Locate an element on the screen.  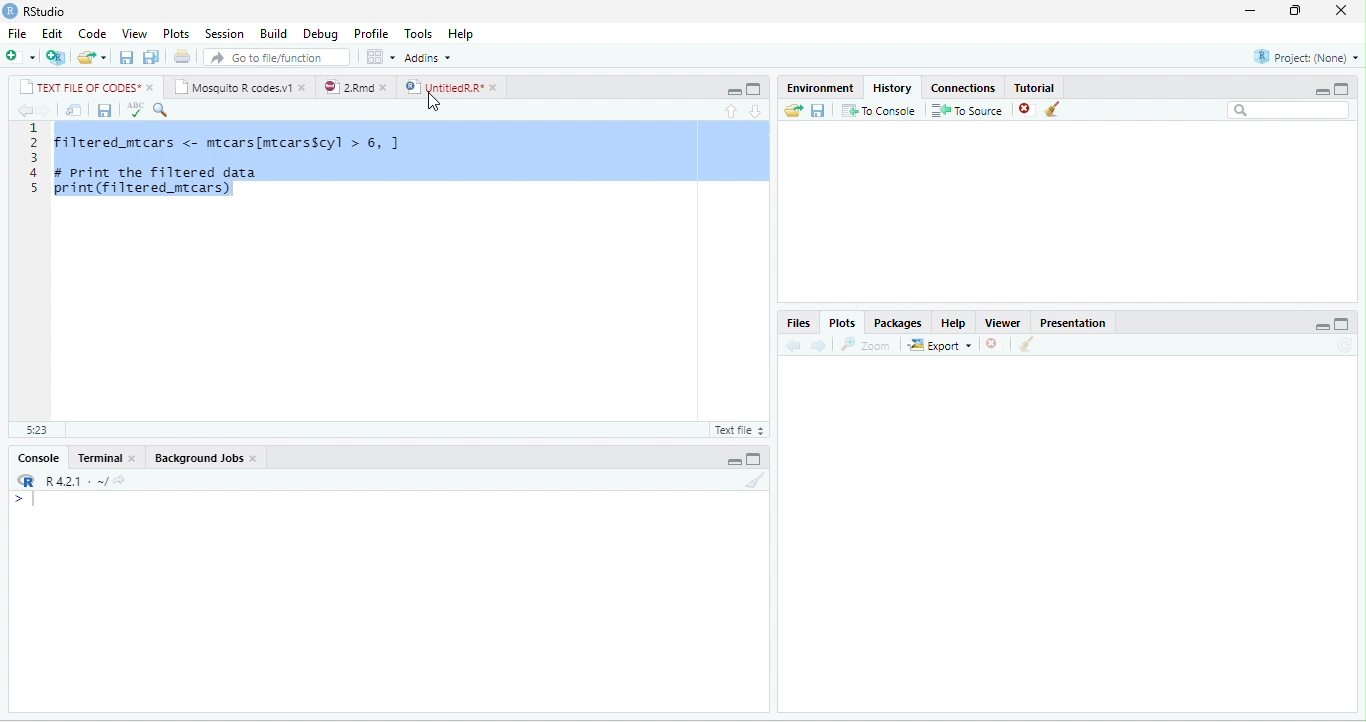
To console is located at coordinates (879, 110).